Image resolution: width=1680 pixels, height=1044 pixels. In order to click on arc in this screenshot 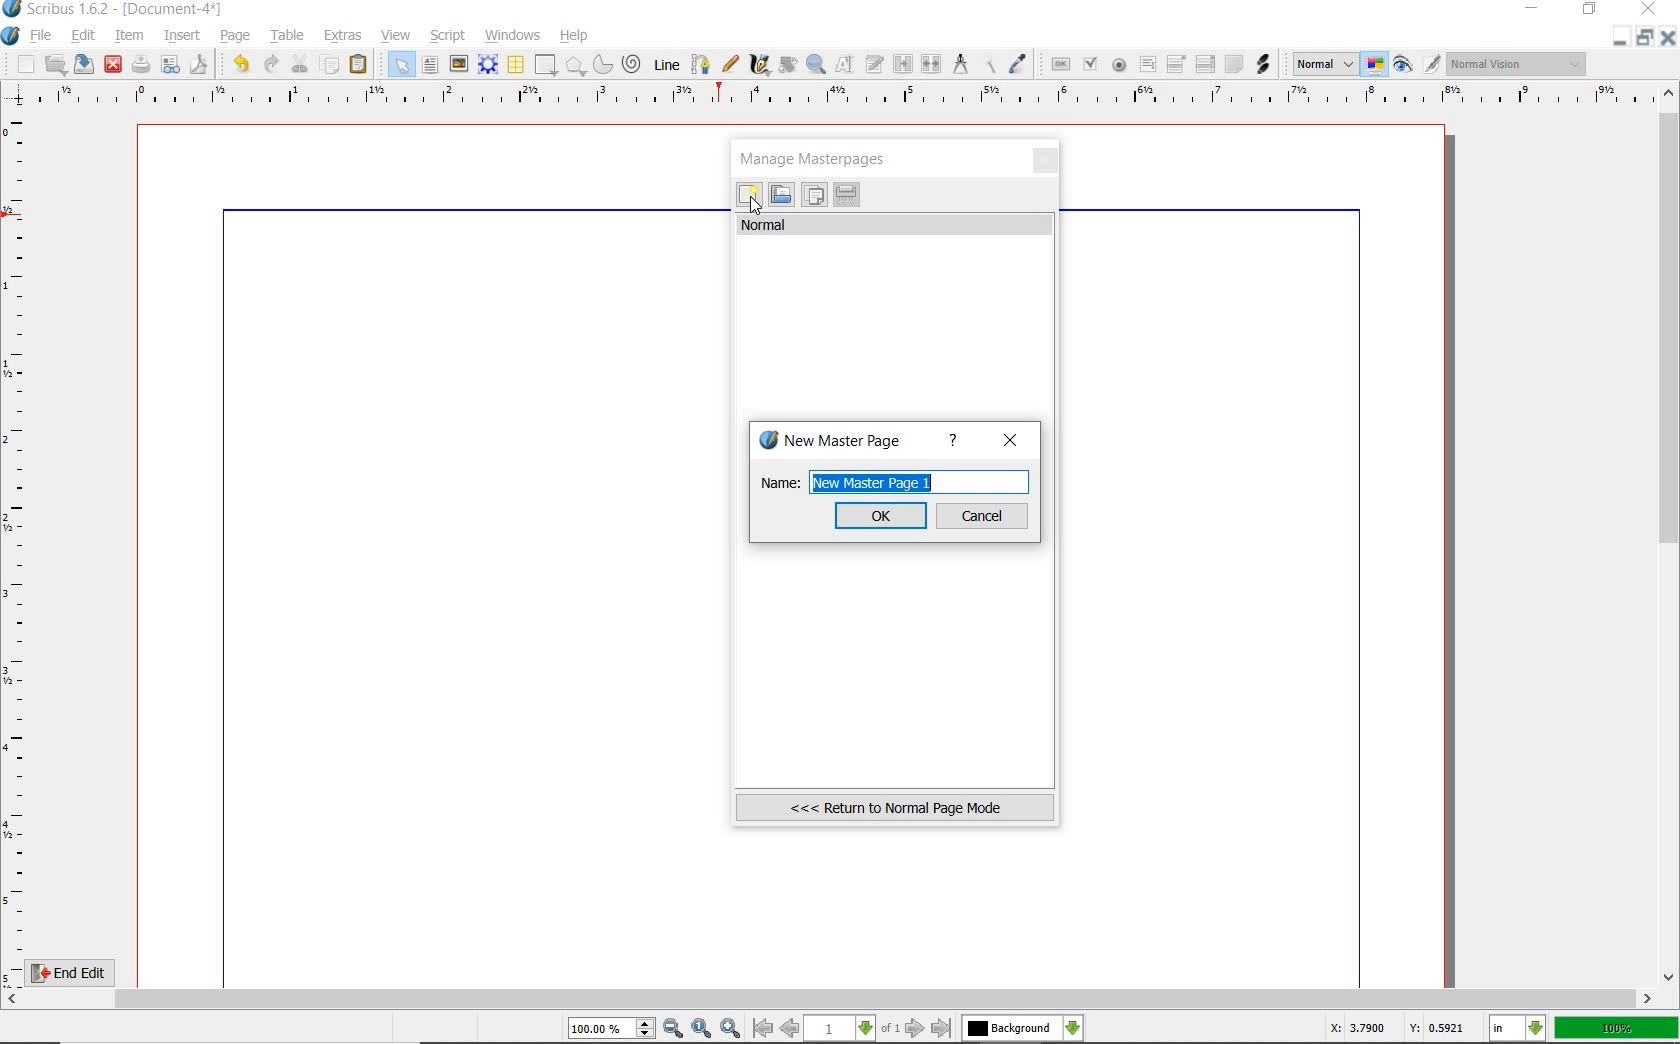, I will do `click(601, 64)`.